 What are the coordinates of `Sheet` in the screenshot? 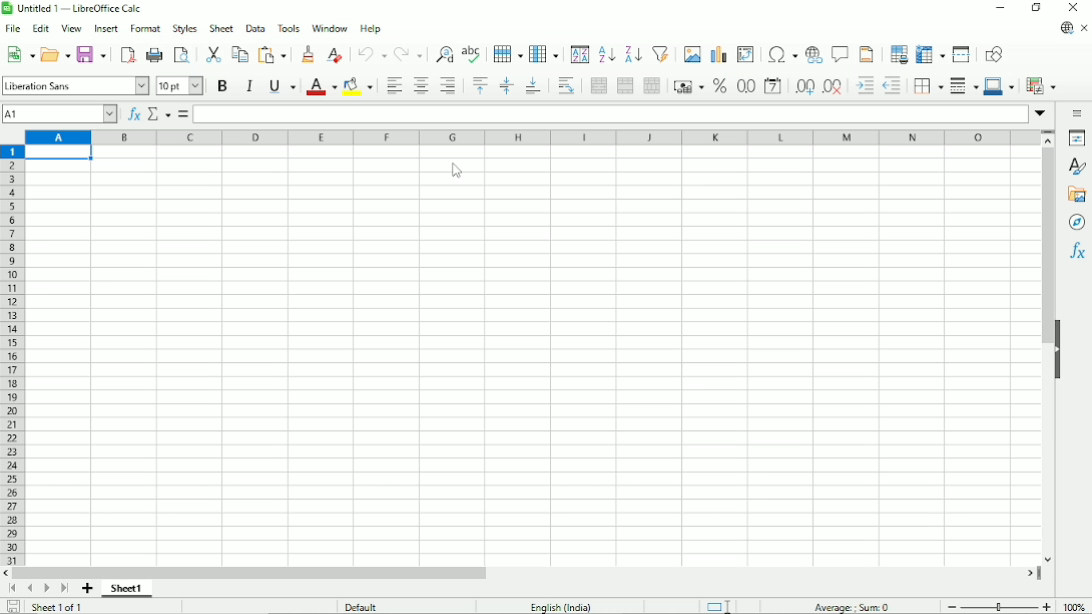 It's located at (223, 27).